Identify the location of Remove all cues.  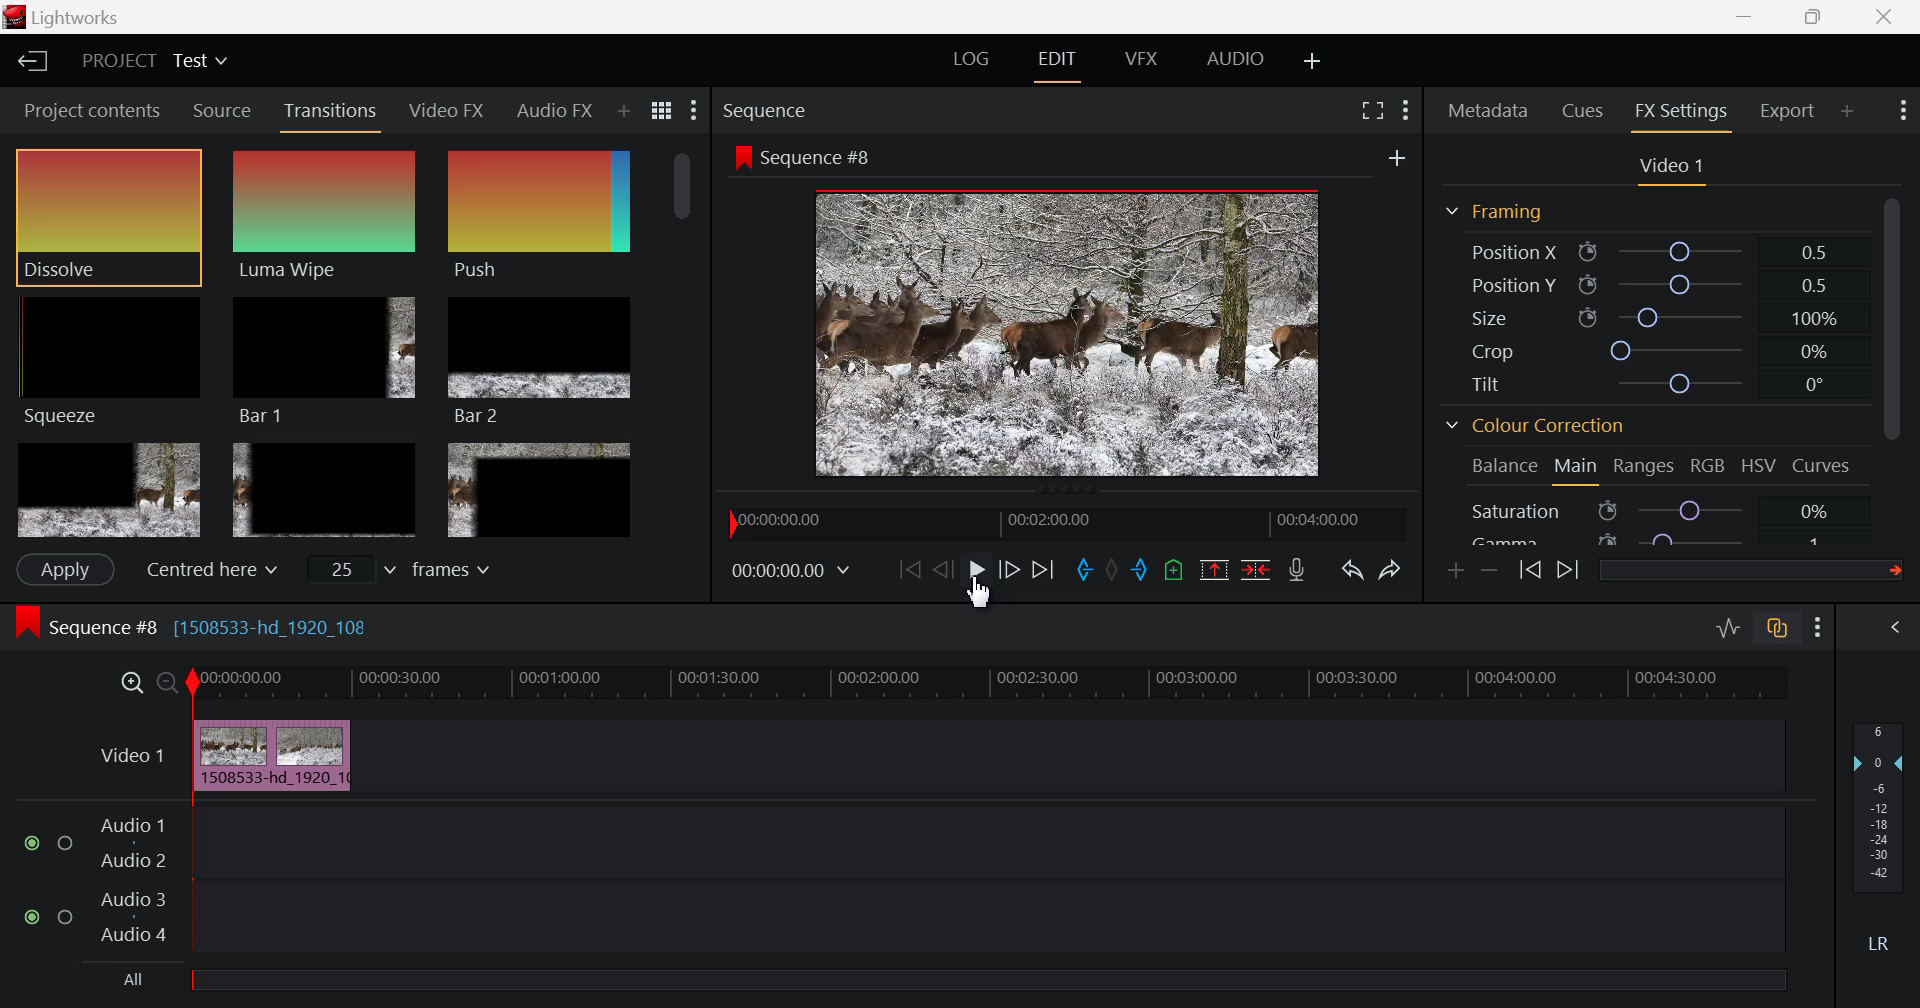
(1171, 569).